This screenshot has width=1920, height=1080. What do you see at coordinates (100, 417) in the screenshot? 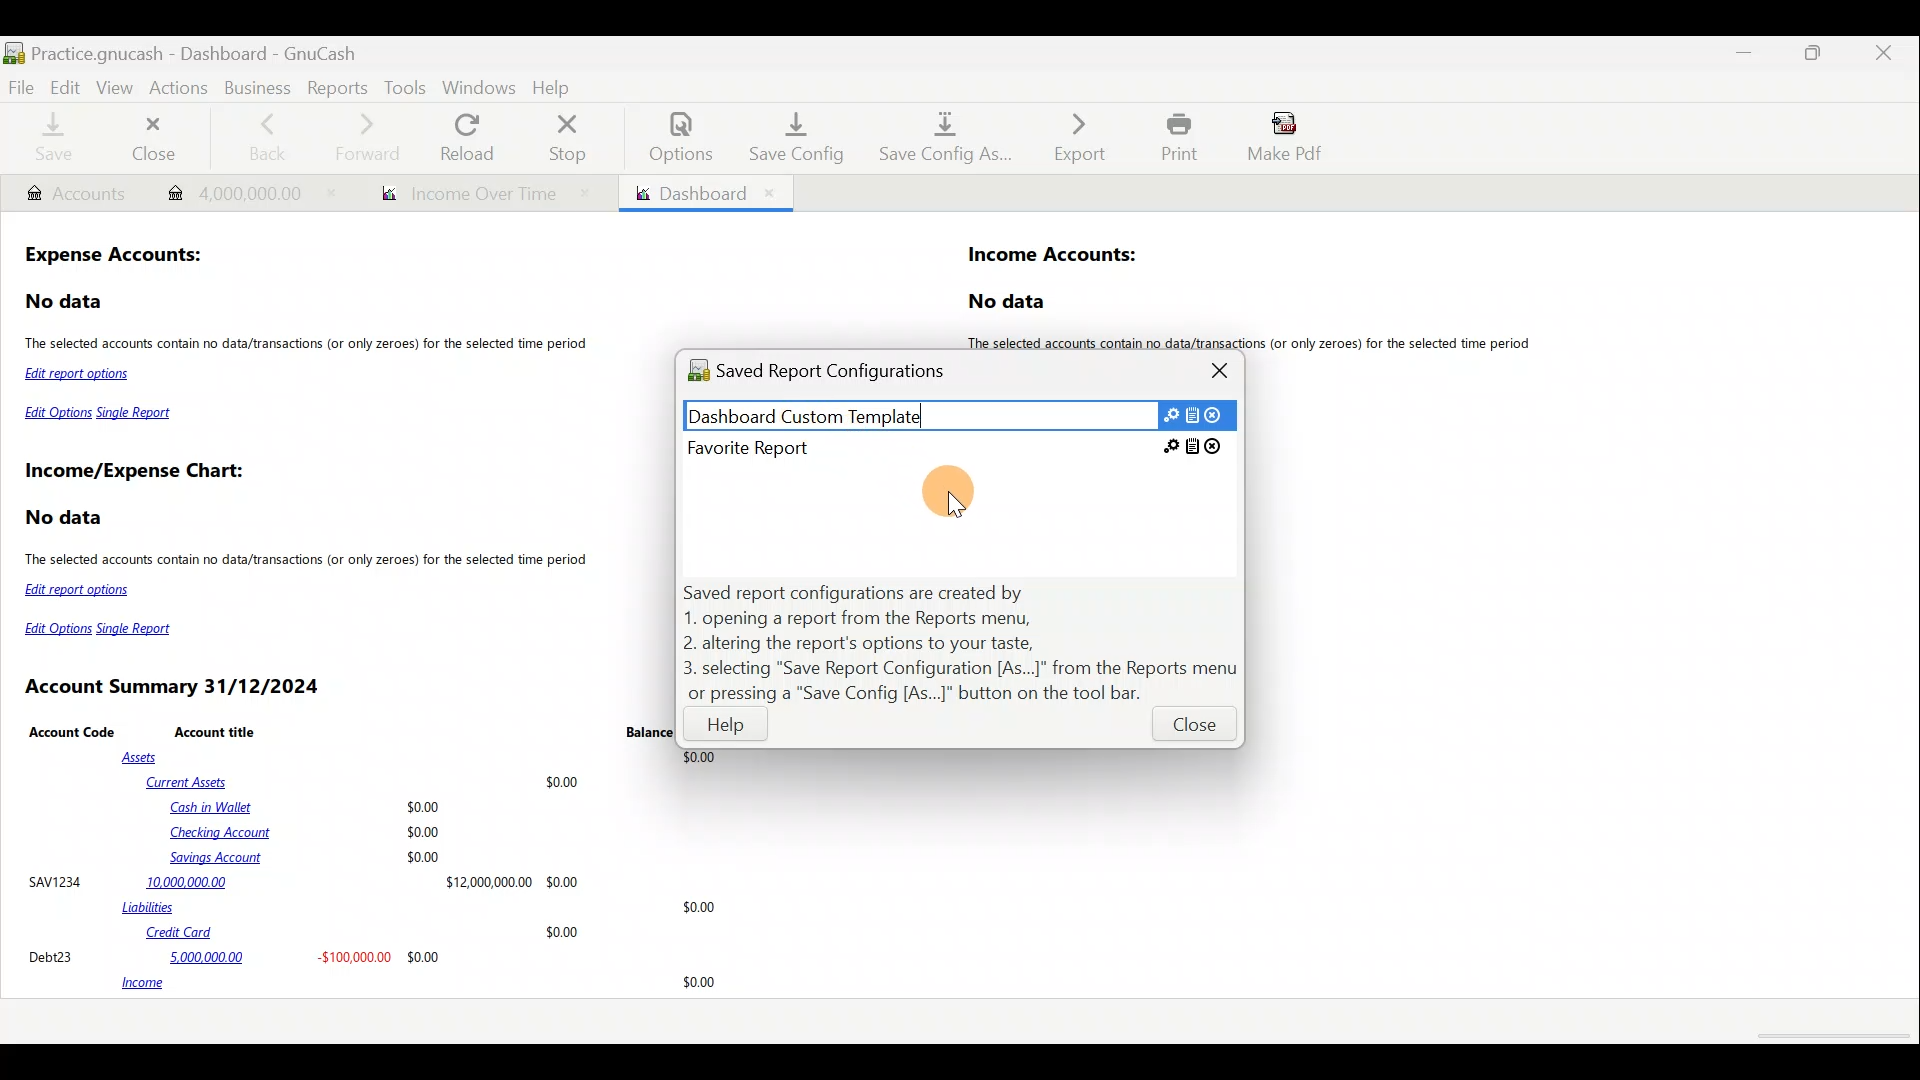
I see `Edit Options Single Report` at bounding box center [100, 417].